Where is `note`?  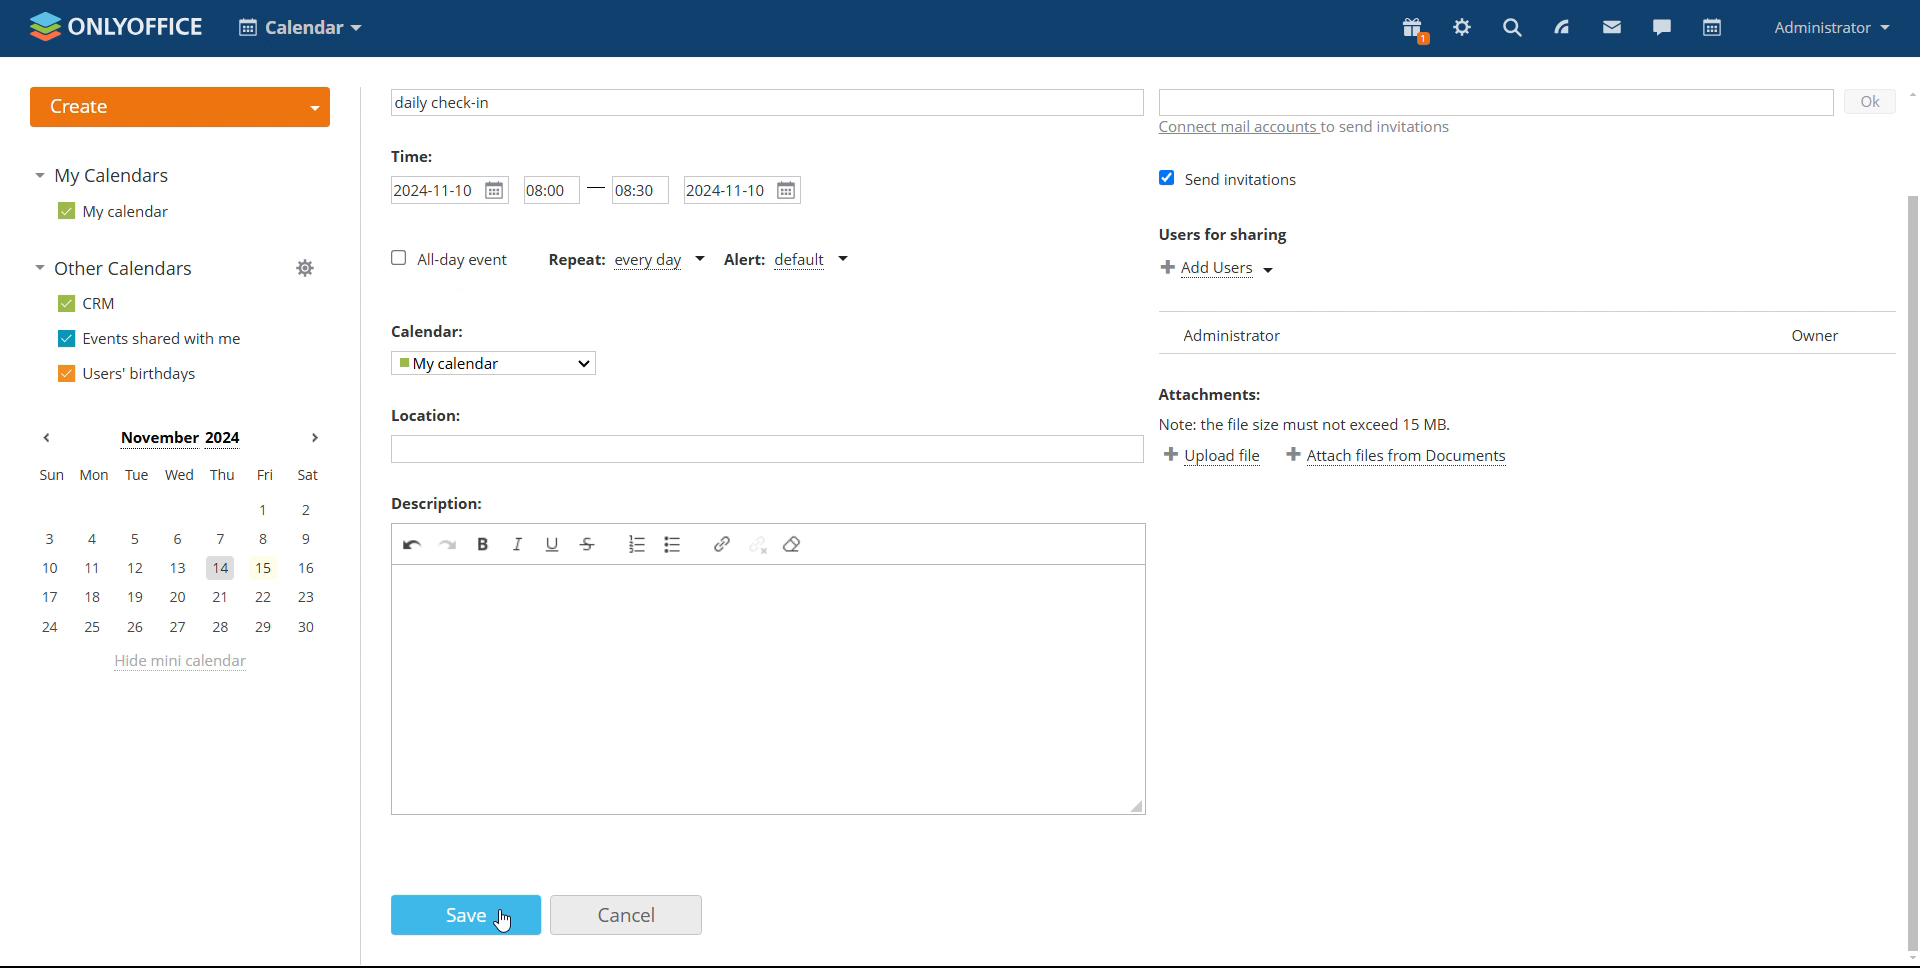 note is located at coordinates (1338, 424).